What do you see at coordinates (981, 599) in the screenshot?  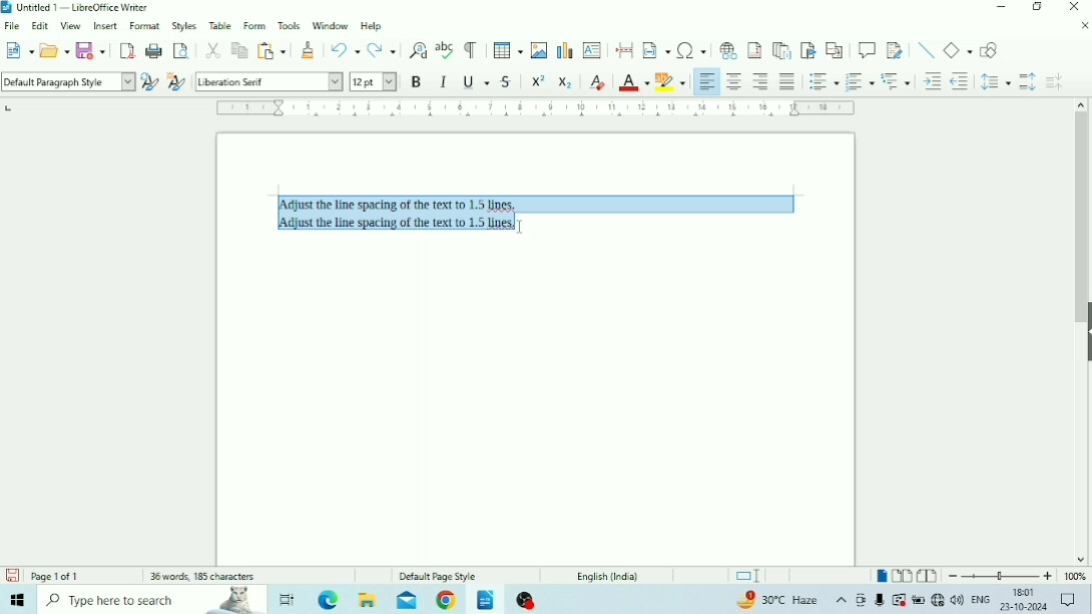 I see `Language` at bounding box center [981, 599].